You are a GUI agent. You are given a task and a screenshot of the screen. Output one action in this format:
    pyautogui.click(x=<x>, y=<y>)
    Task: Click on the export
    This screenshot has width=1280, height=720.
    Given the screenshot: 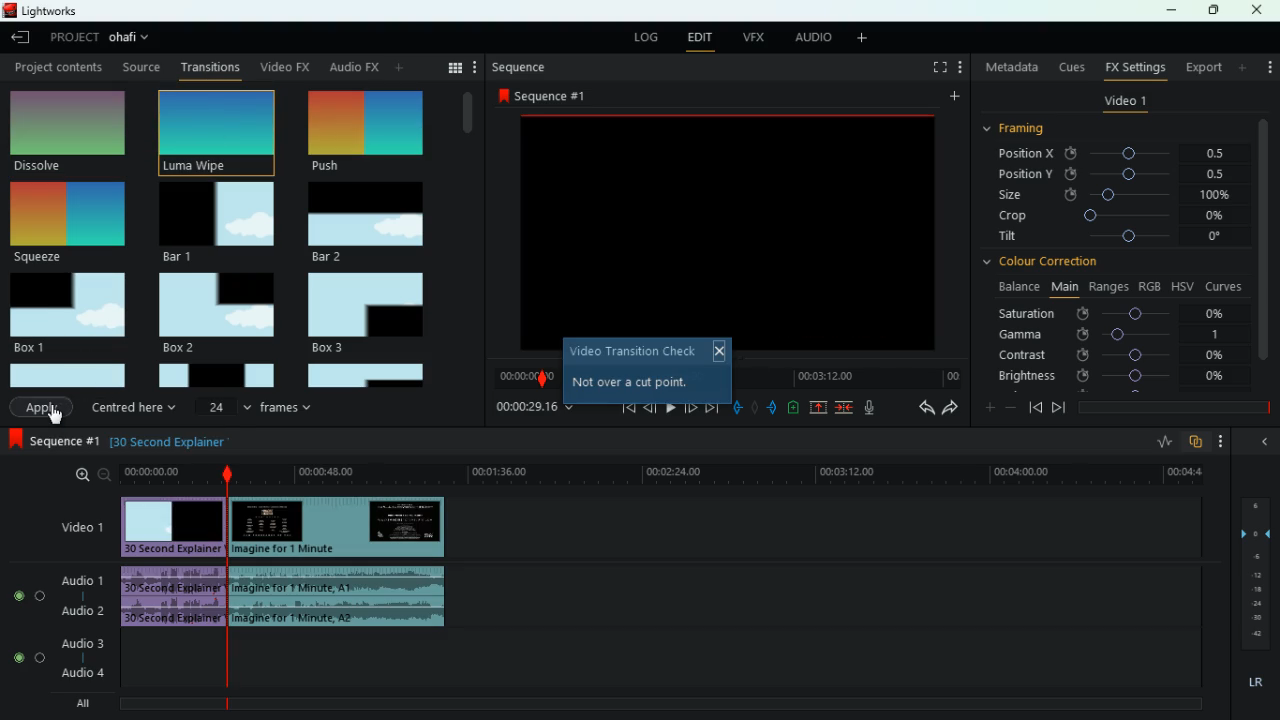 What is the action you would take?
    pyautogui.click(x=1202, y=68)
    